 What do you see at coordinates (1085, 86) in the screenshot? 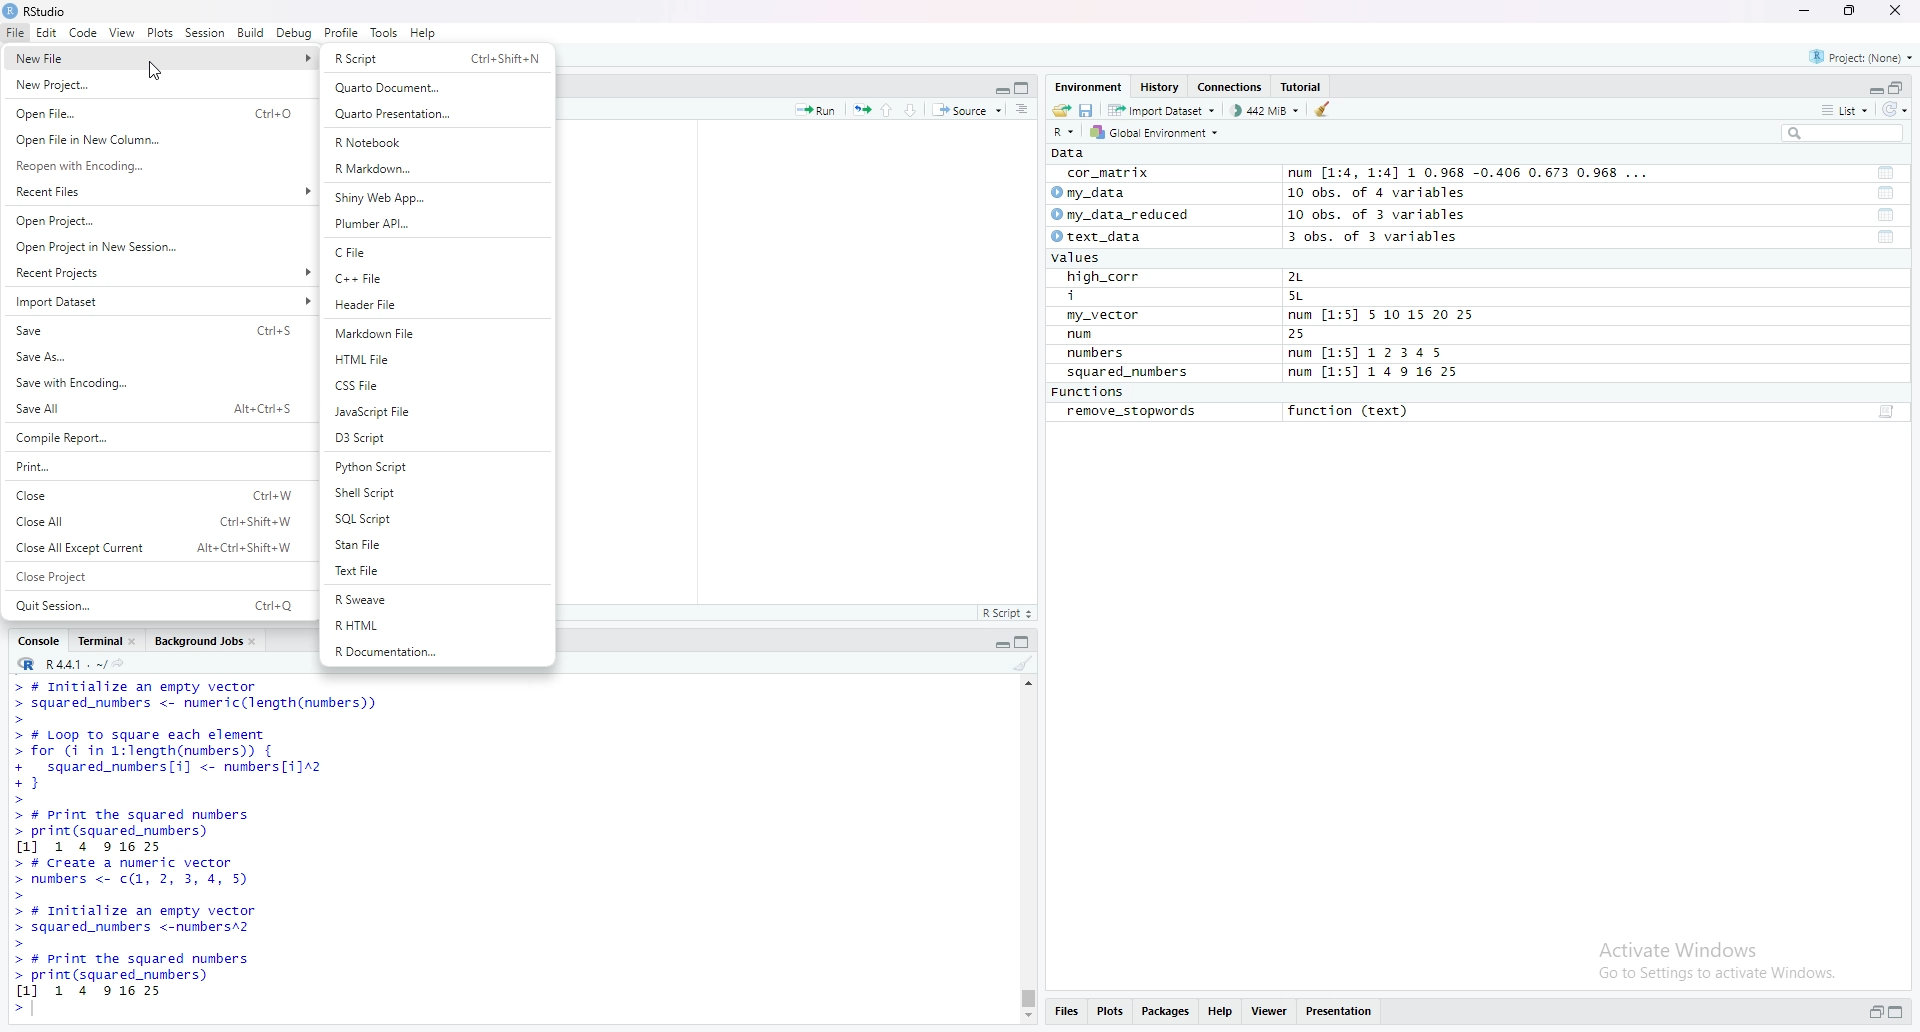
I see `Environment` at bounding box center [1085, 86].